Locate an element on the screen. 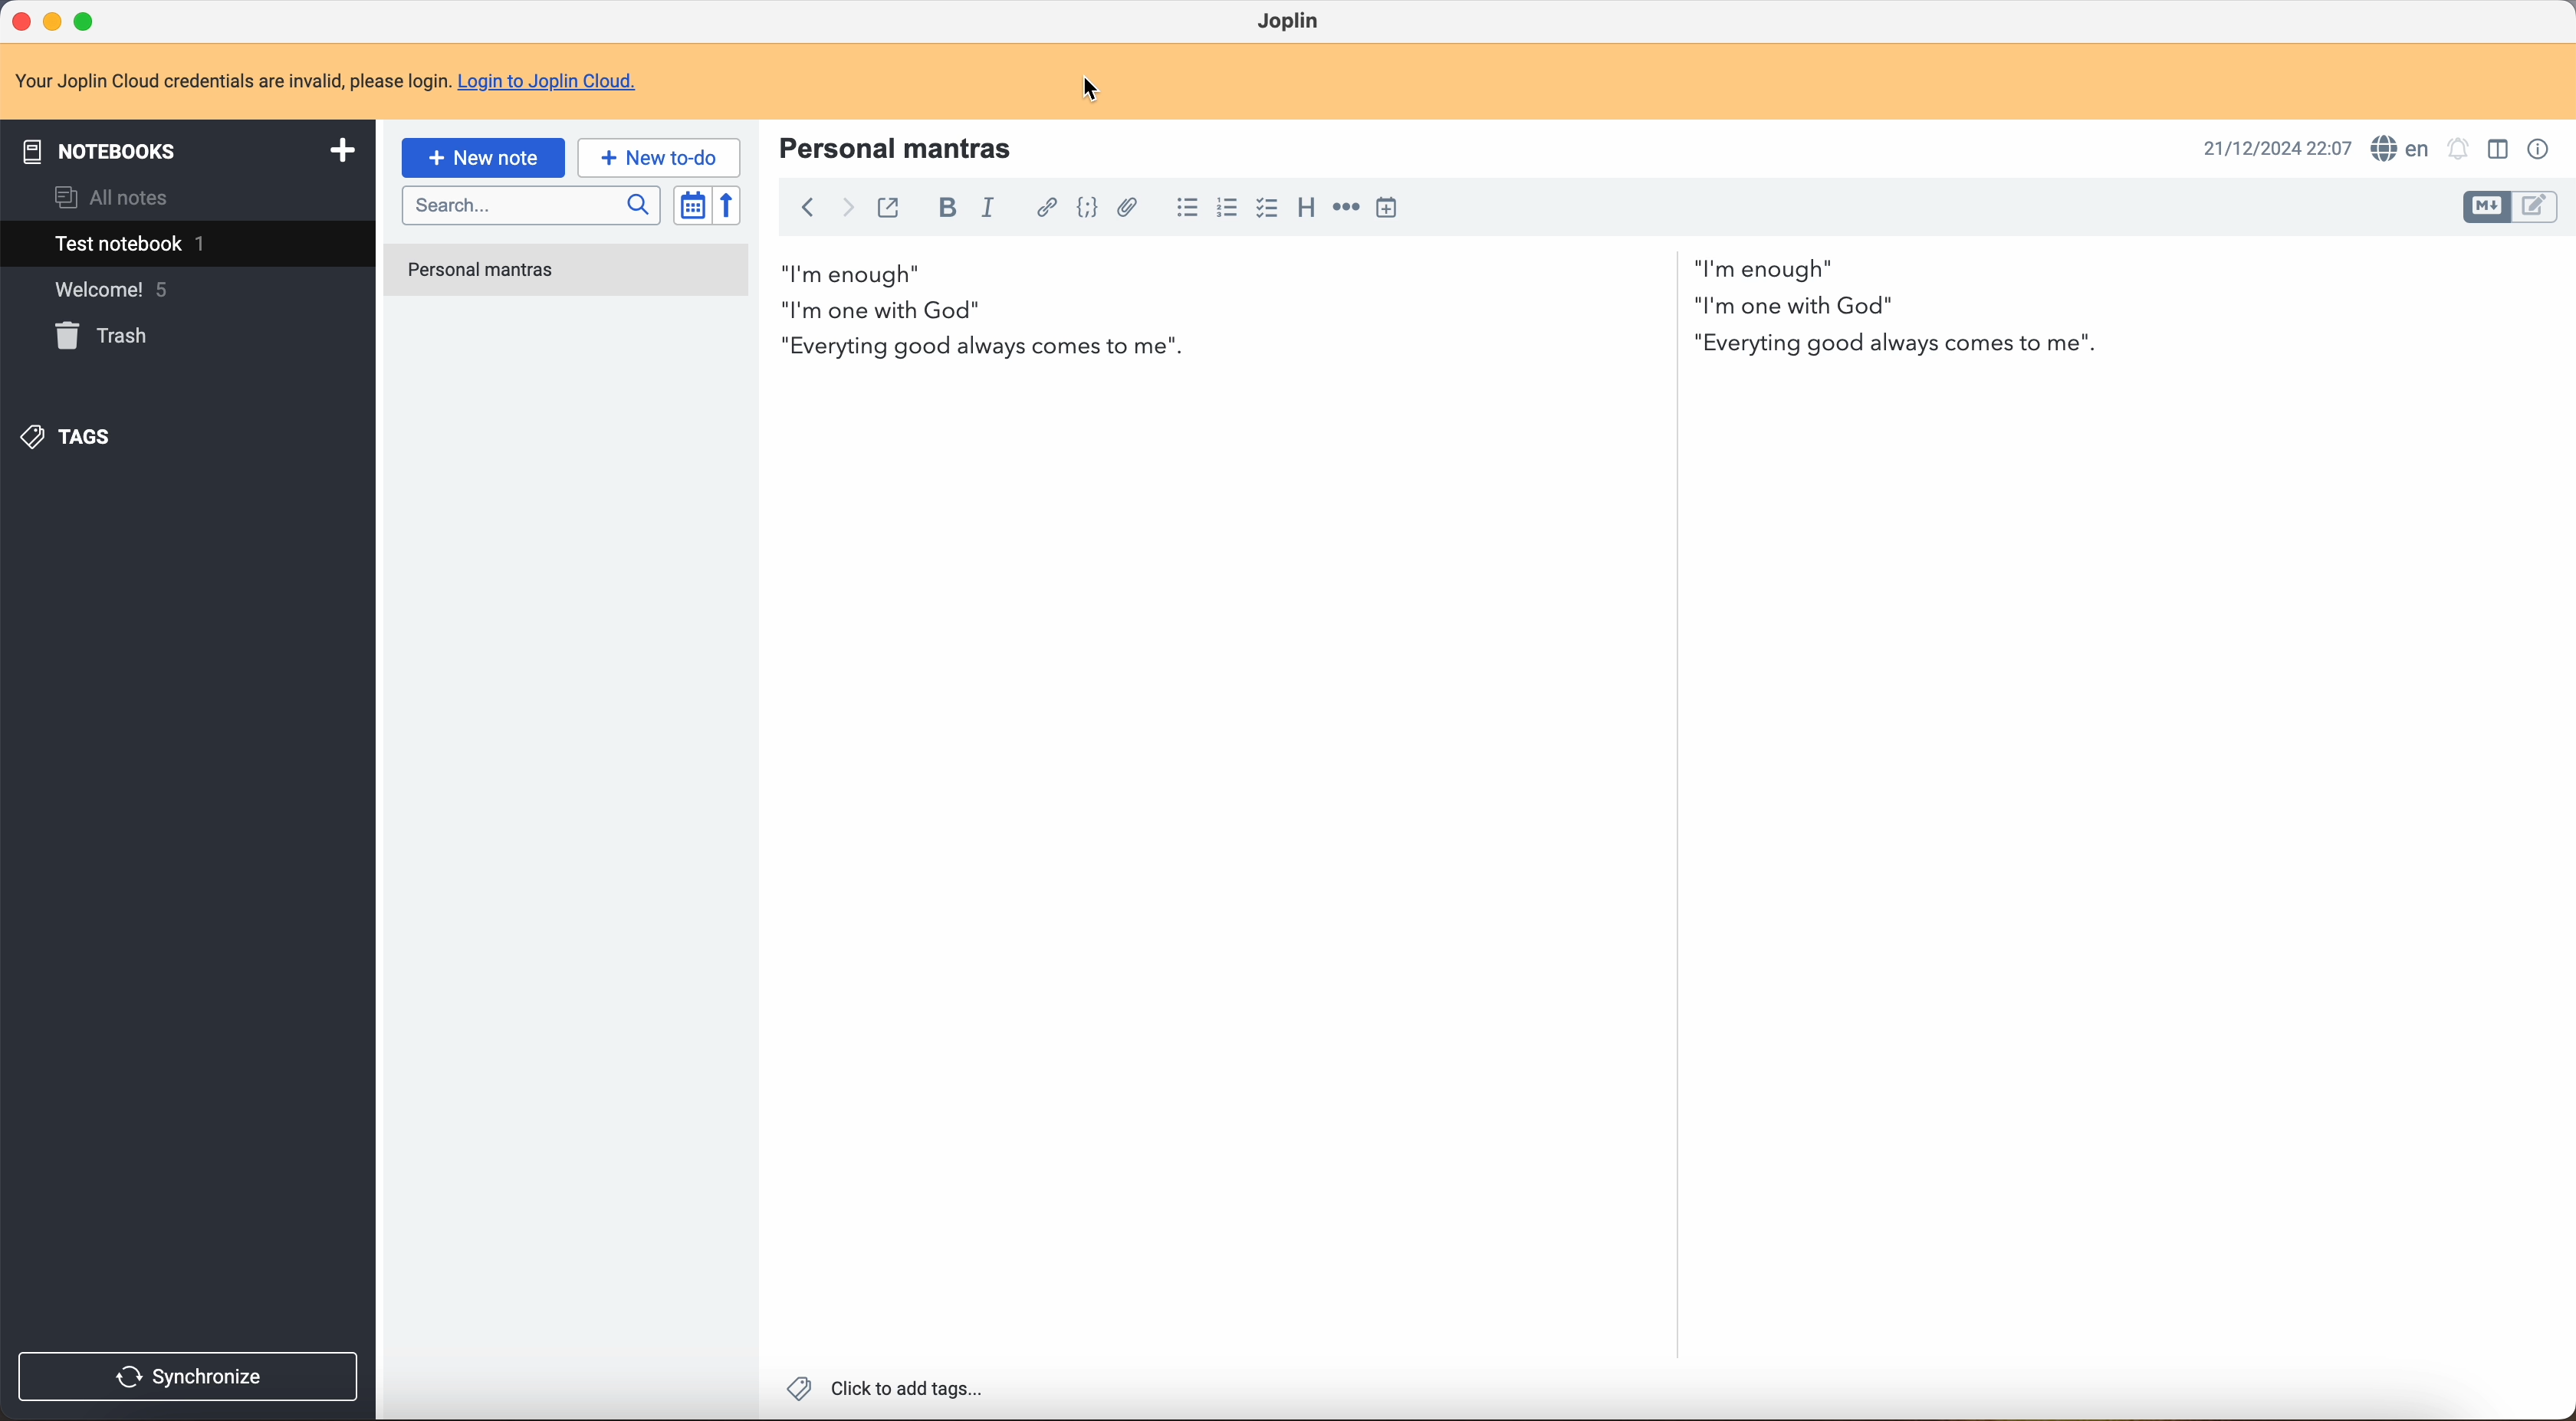 This screenshot has height=1421, width=2576. italic is located at coordinates (992, 207).